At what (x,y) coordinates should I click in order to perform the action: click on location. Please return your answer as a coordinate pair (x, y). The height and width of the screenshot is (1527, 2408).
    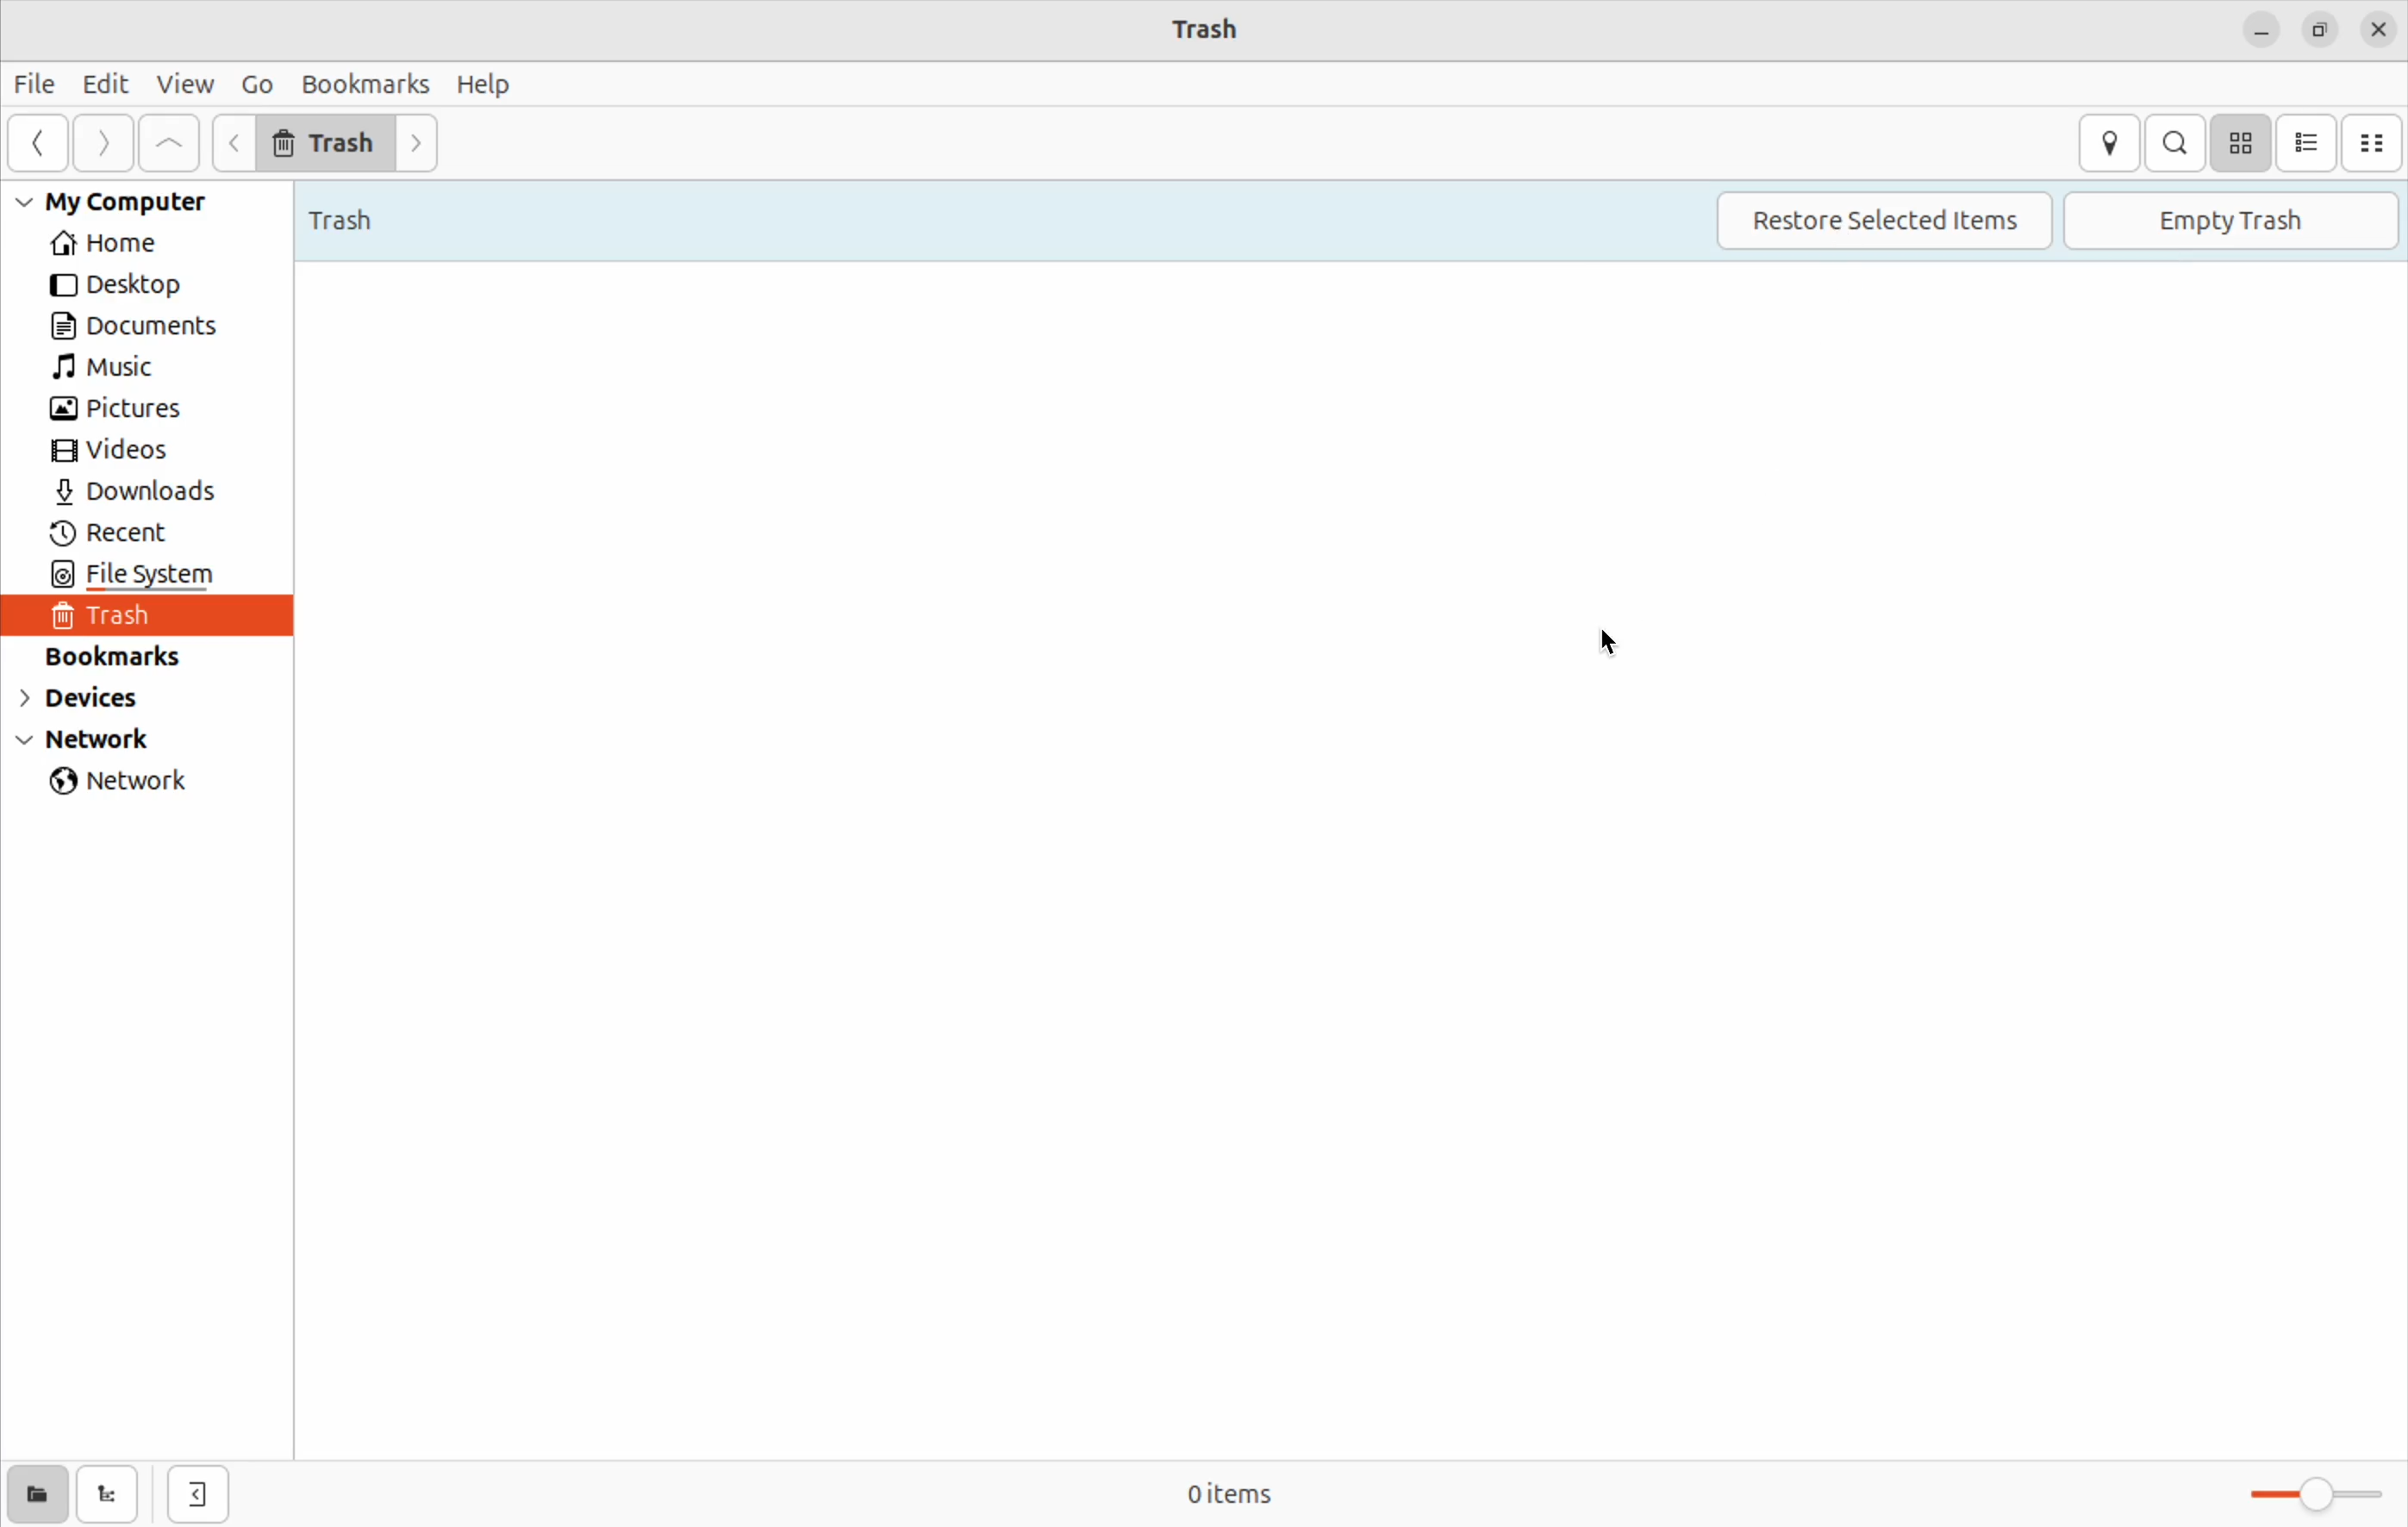
    Looking at the image, I should click on (2108, 143).